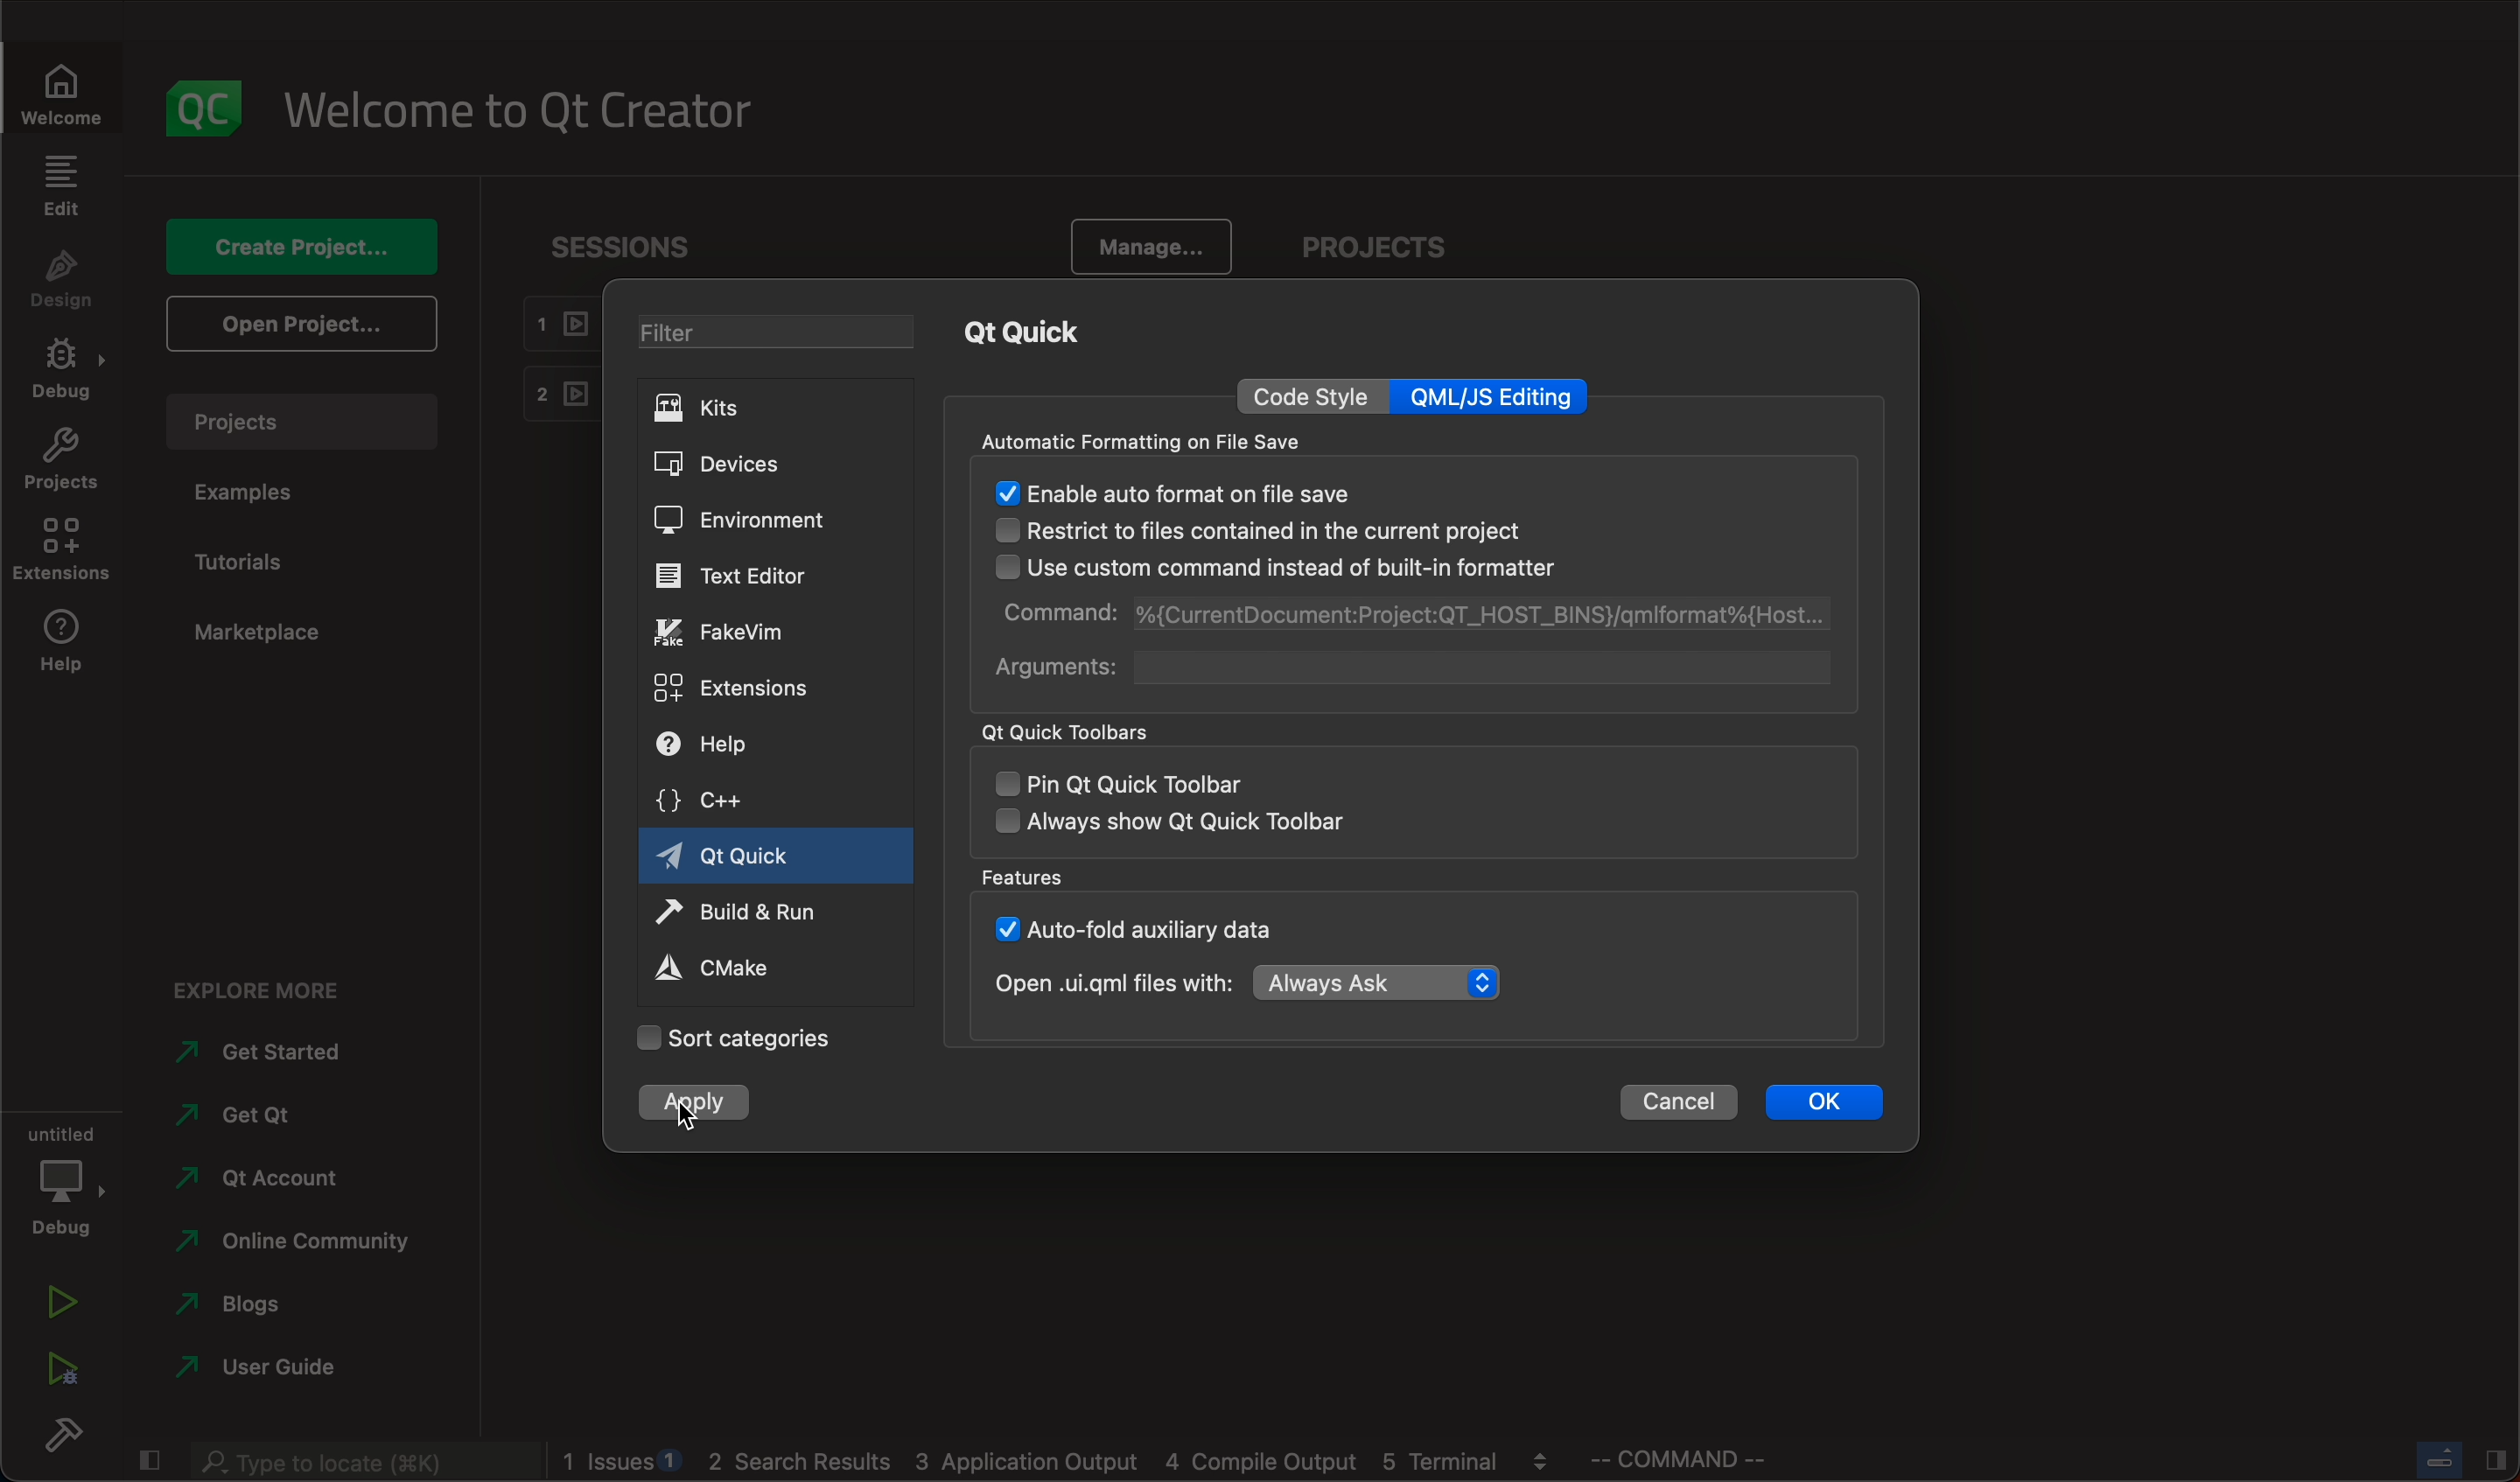  Describe the element at coordinates (1152, 243) in the screenshot. I see `manage` at that location.